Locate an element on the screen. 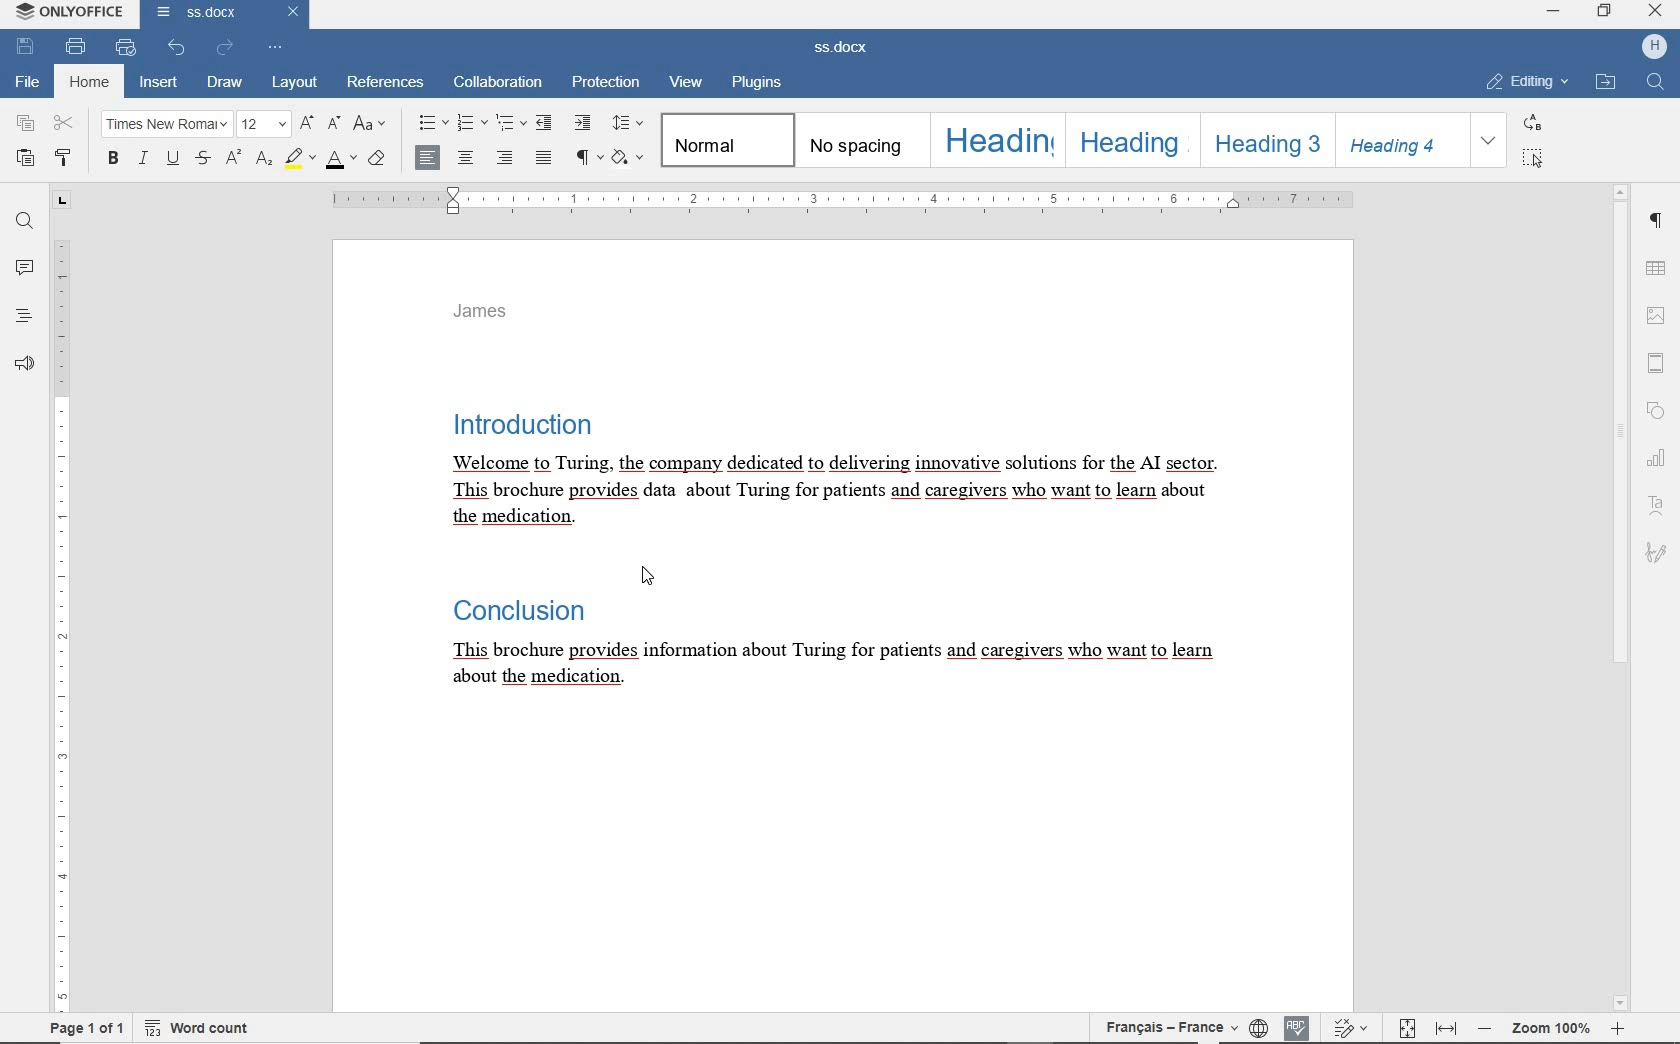 The height and width of the screenshot is (1044, 1680). COMMENT is located at coordinates (23, 269).